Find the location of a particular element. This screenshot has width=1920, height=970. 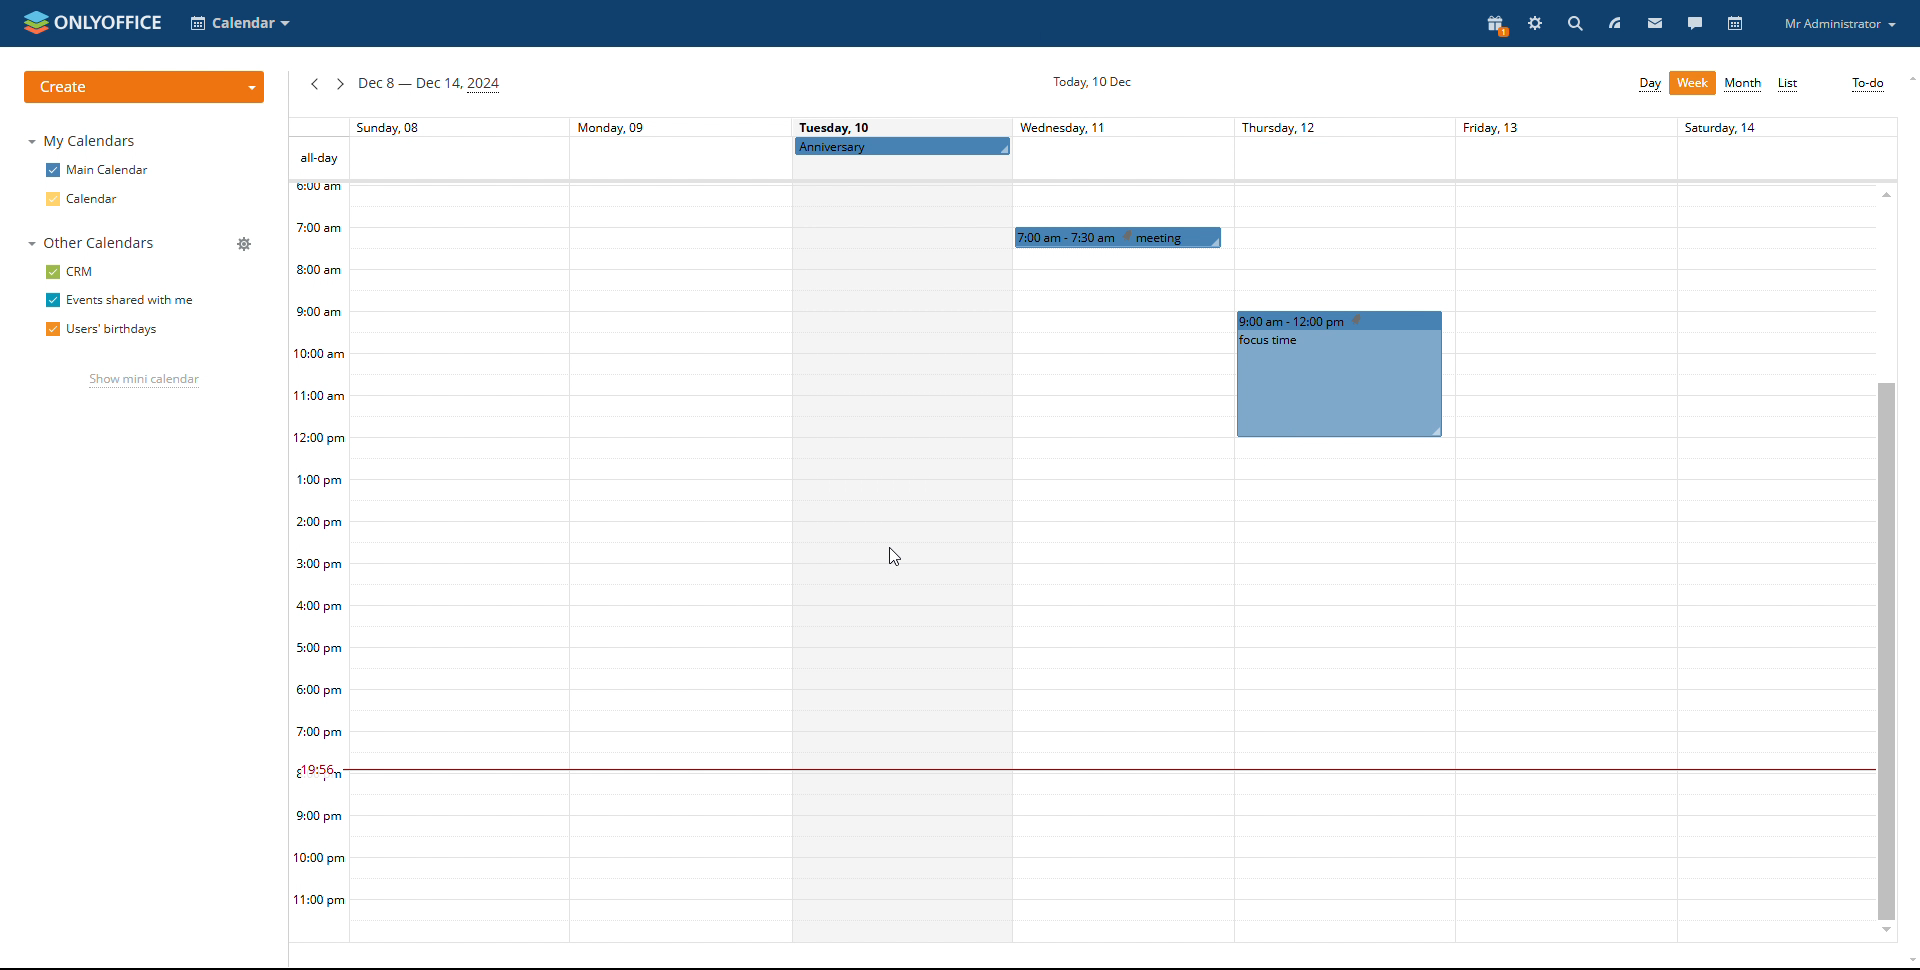

calendar is located at coordinates (97, 199).